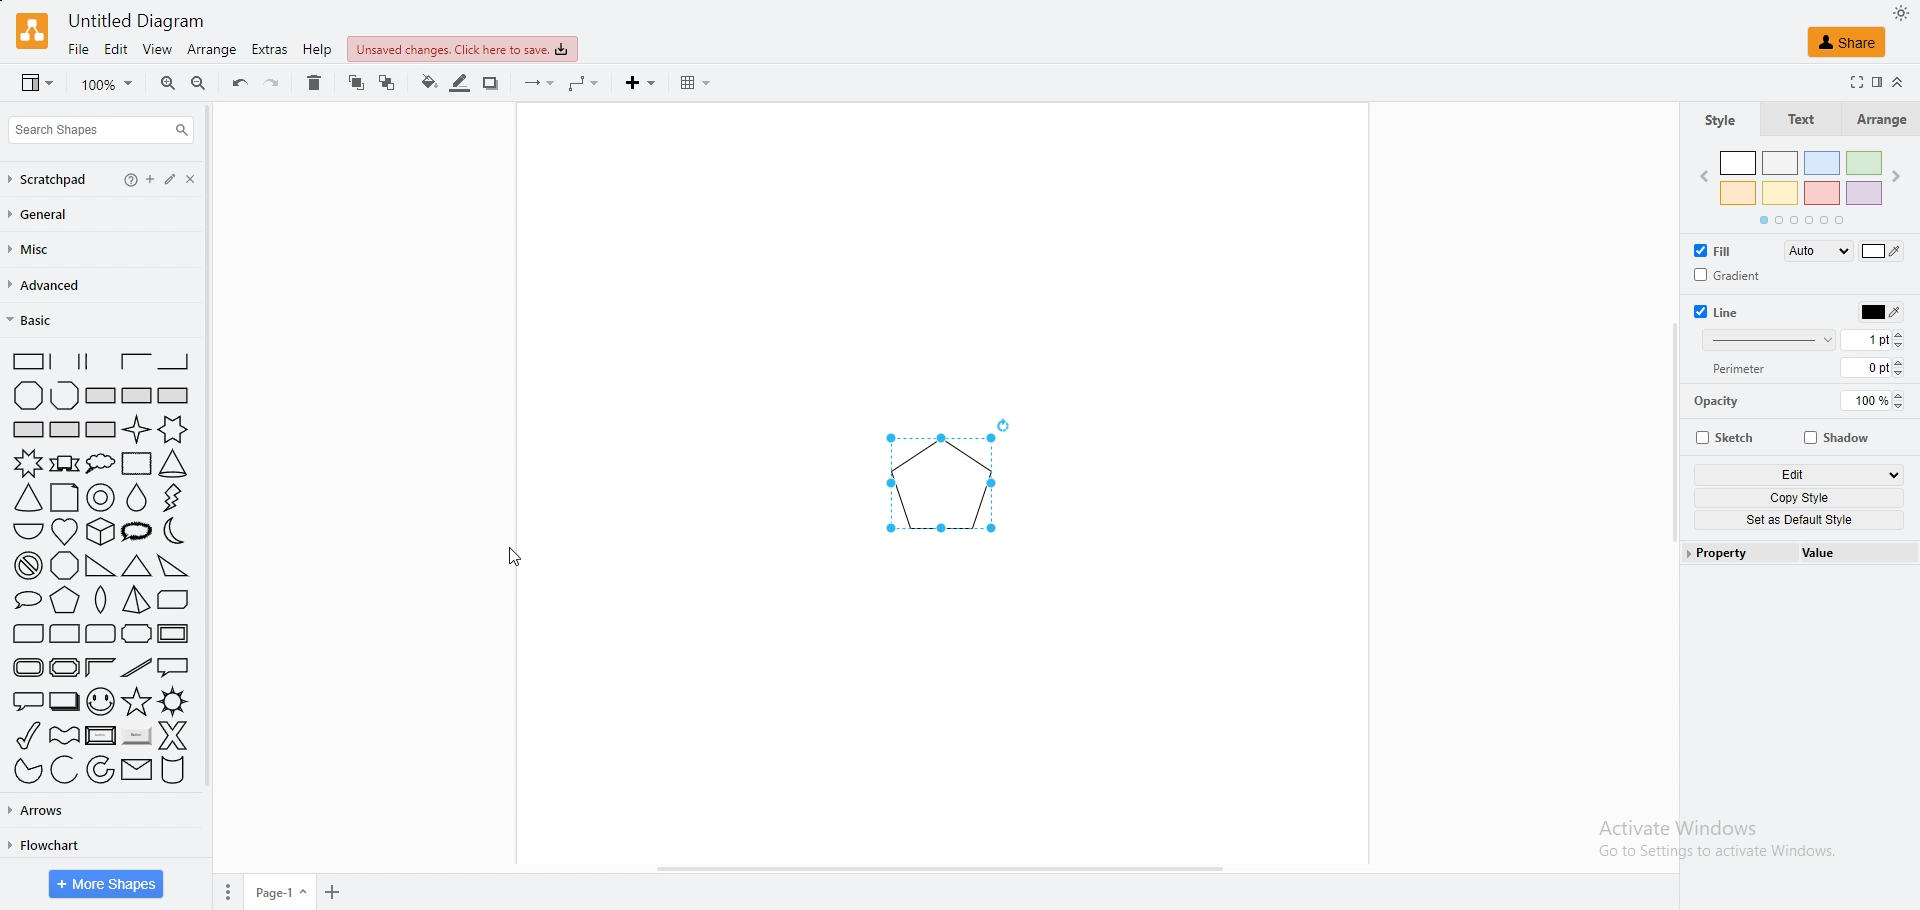  Describe the element at coordinates (1697, 179) in the screenshot. I see `previous colors` at that location.